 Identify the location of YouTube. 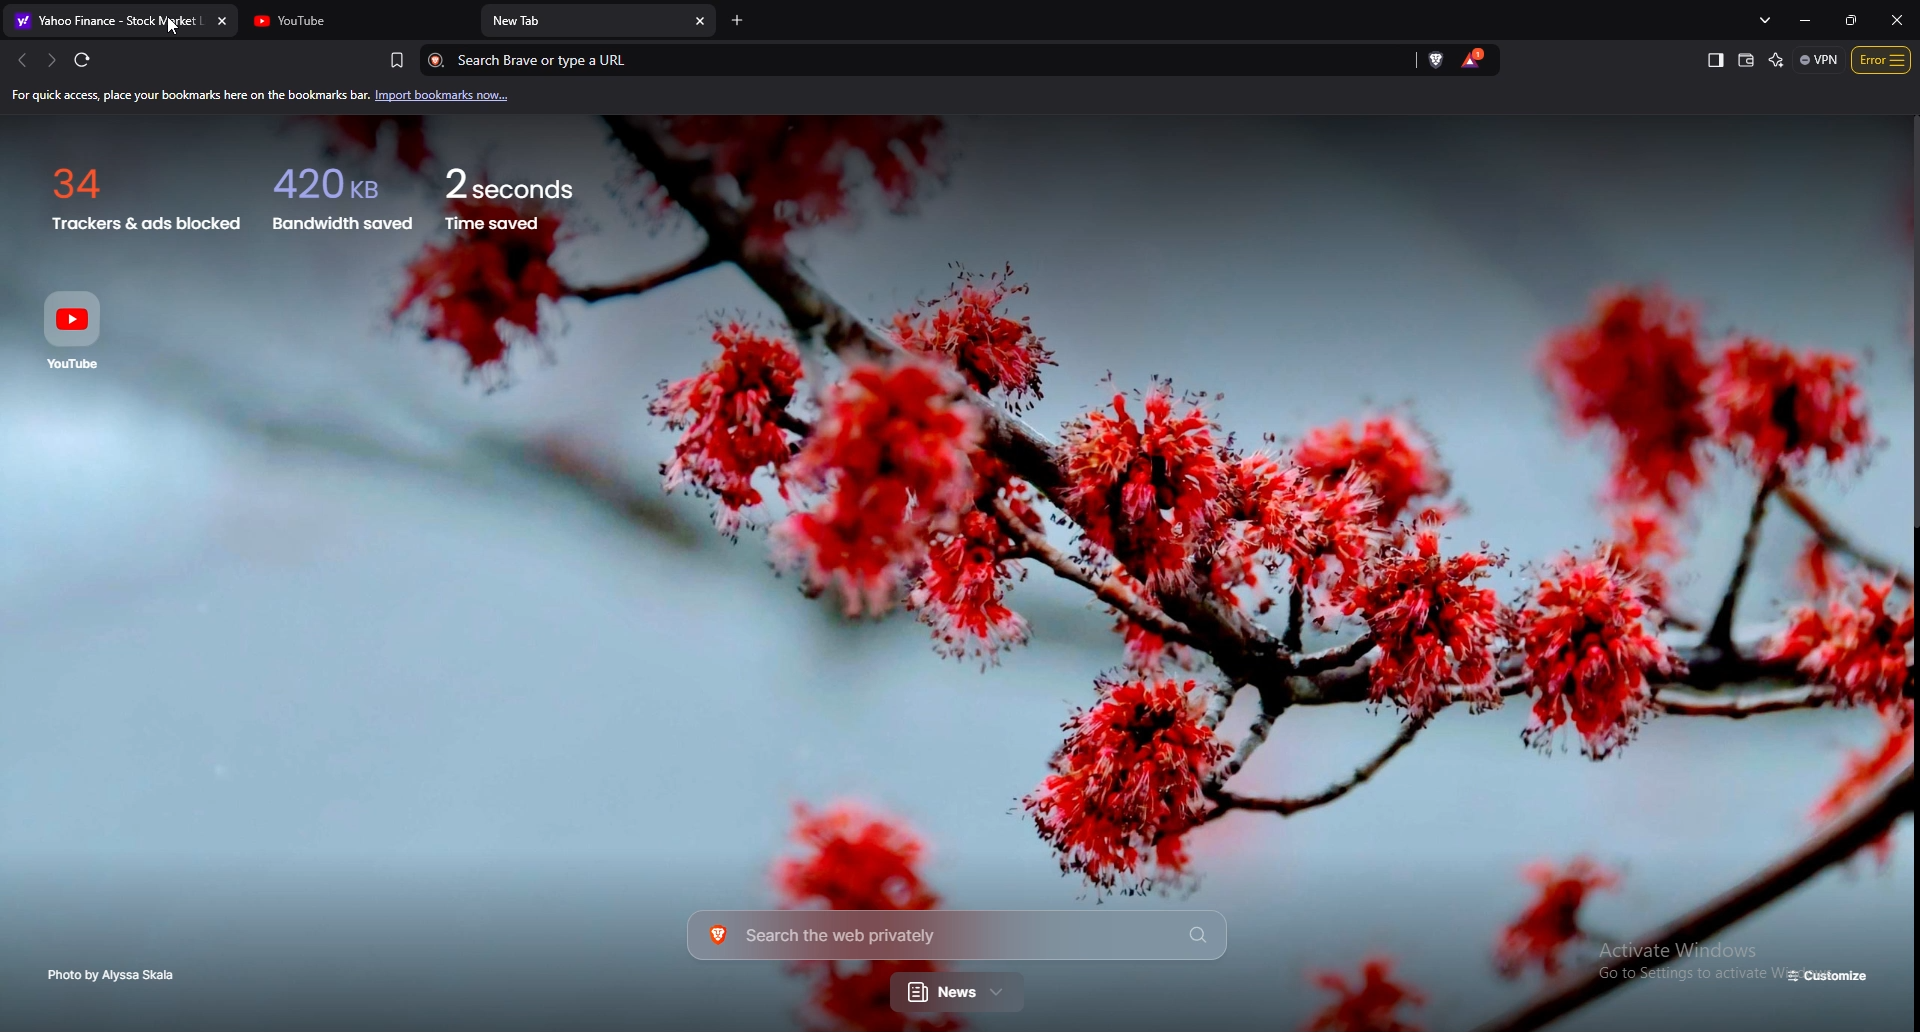
(358, 21).